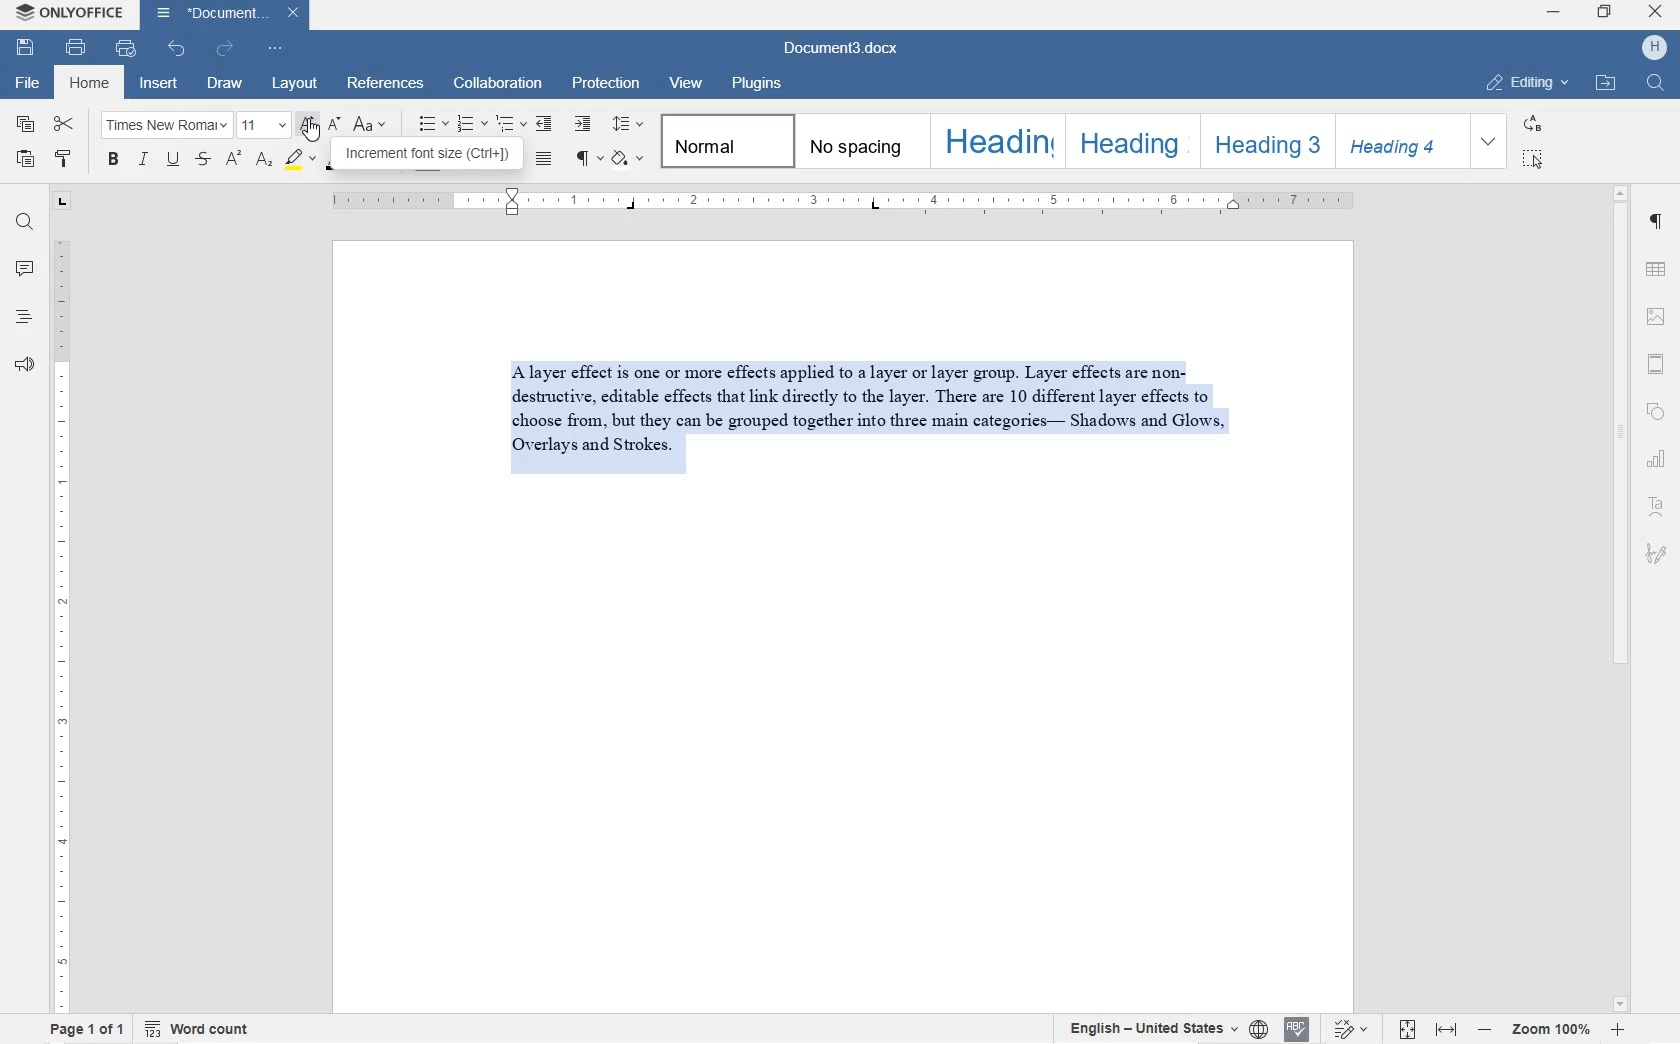  What do you see at coordinates (1533, 160) in the screenshot?
I see `SELECT ALL` at bounding box center [1533, 160].